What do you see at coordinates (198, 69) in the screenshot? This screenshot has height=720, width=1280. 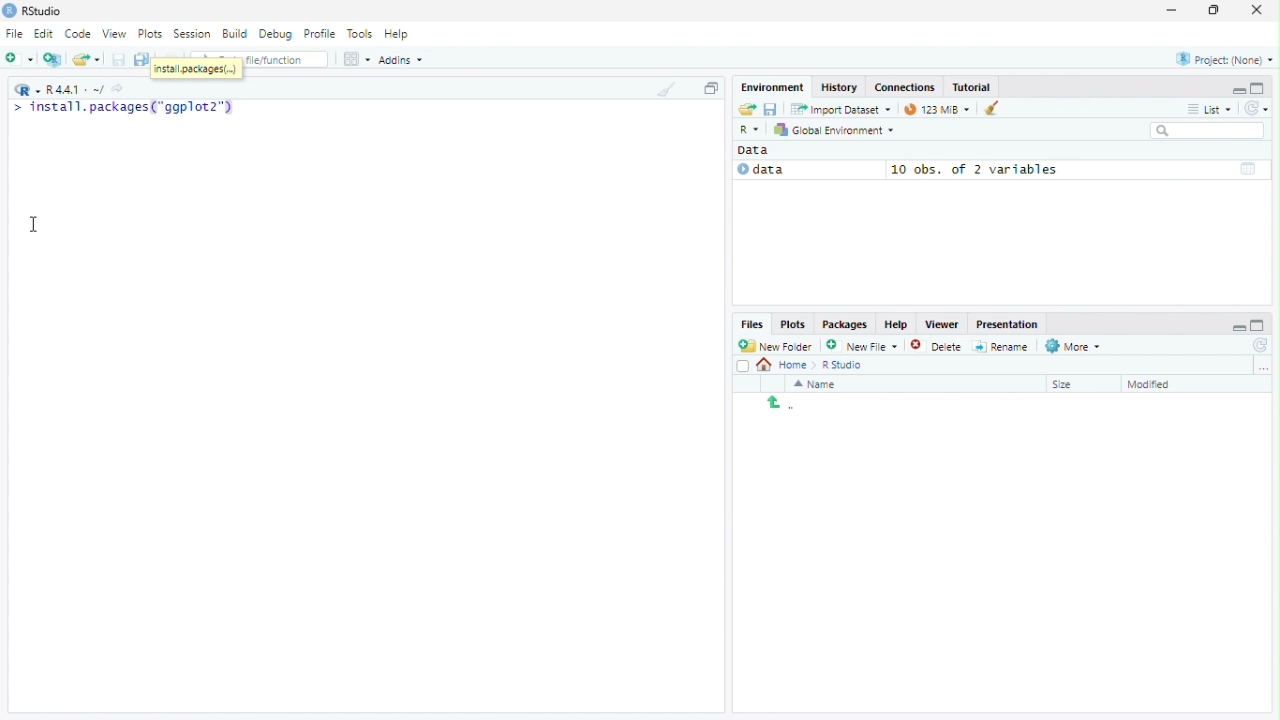 I see `install packages` at bounding box center [198, 69].